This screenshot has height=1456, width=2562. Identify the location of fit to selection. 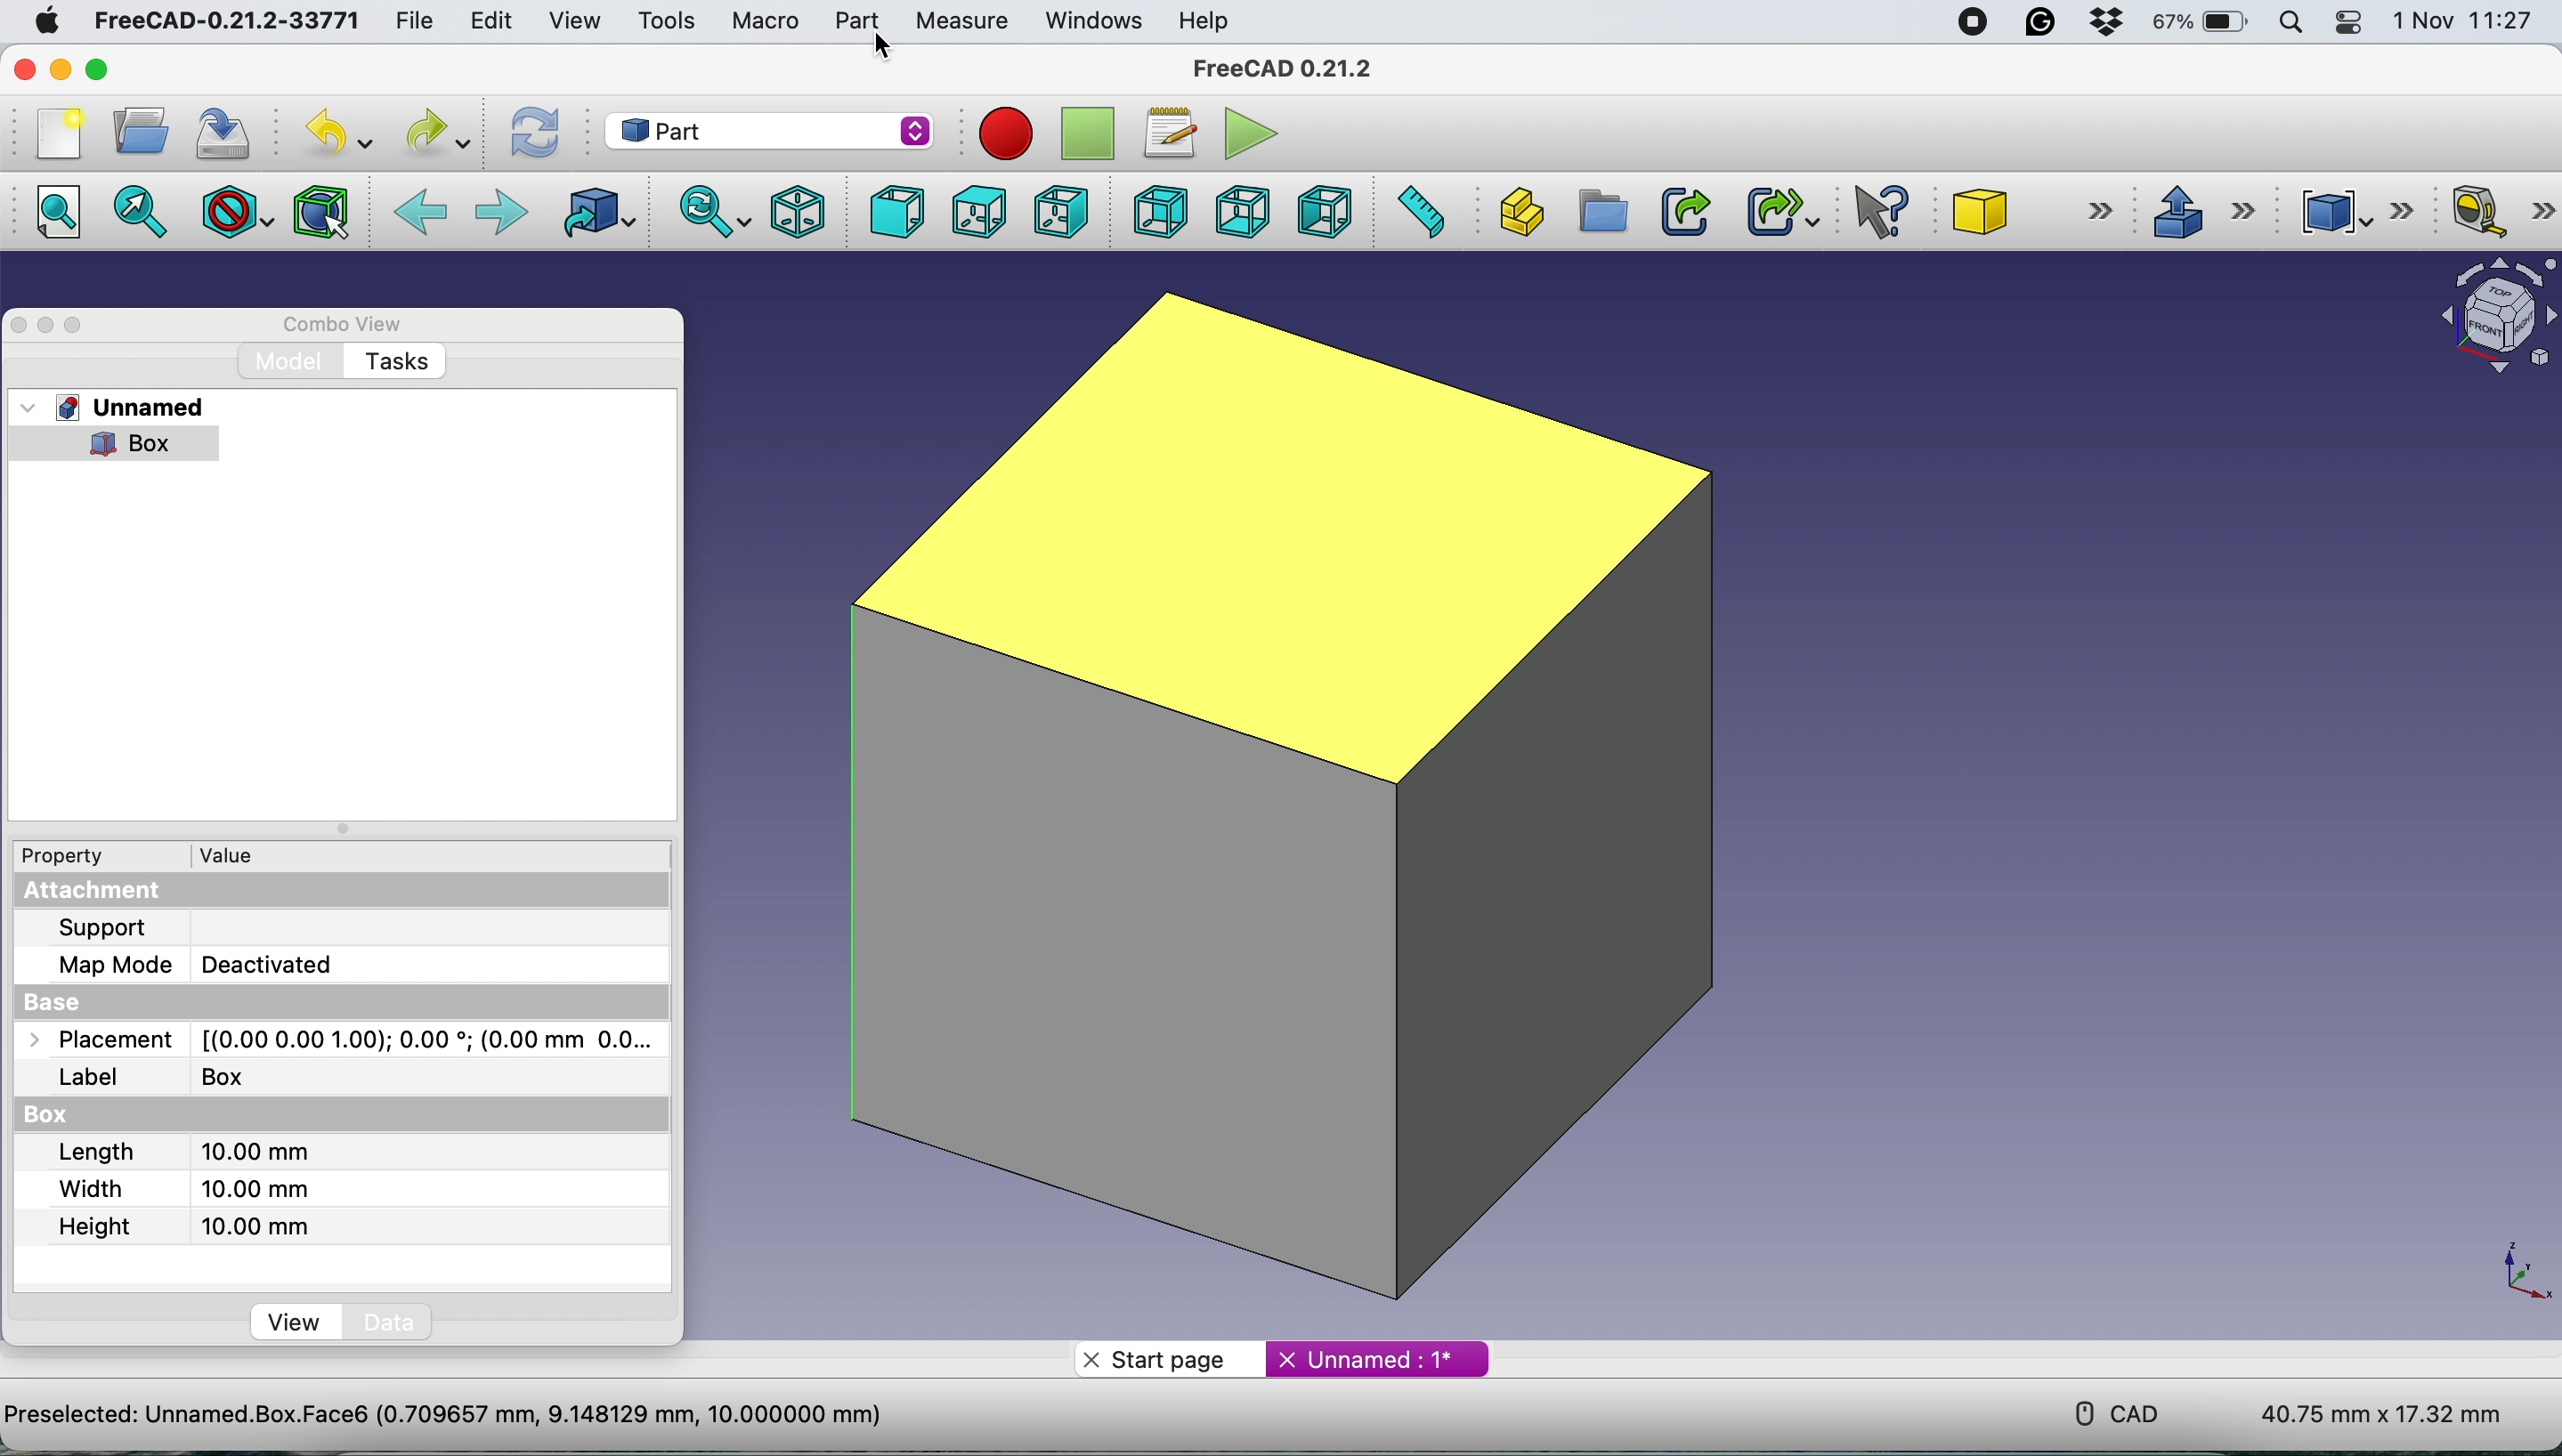
(140, 210).